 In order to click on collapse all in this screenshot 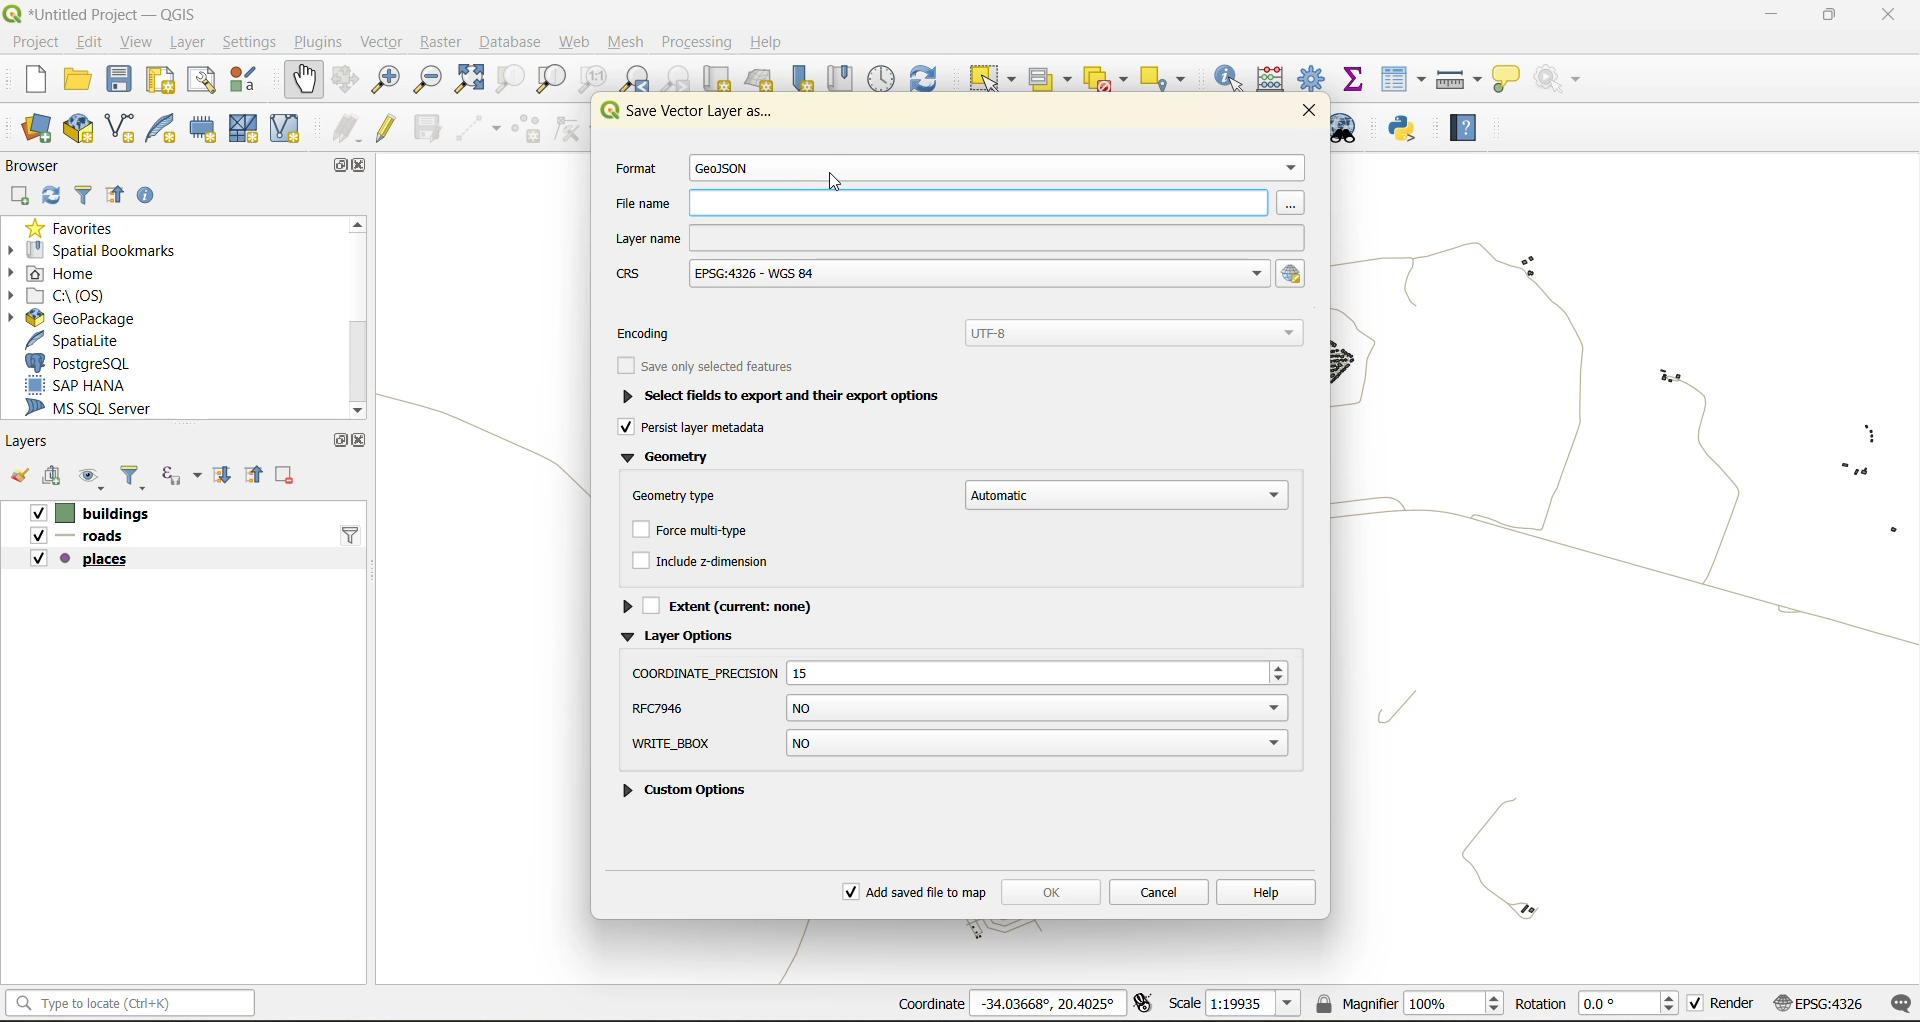, I will do `click(259, 477)`.